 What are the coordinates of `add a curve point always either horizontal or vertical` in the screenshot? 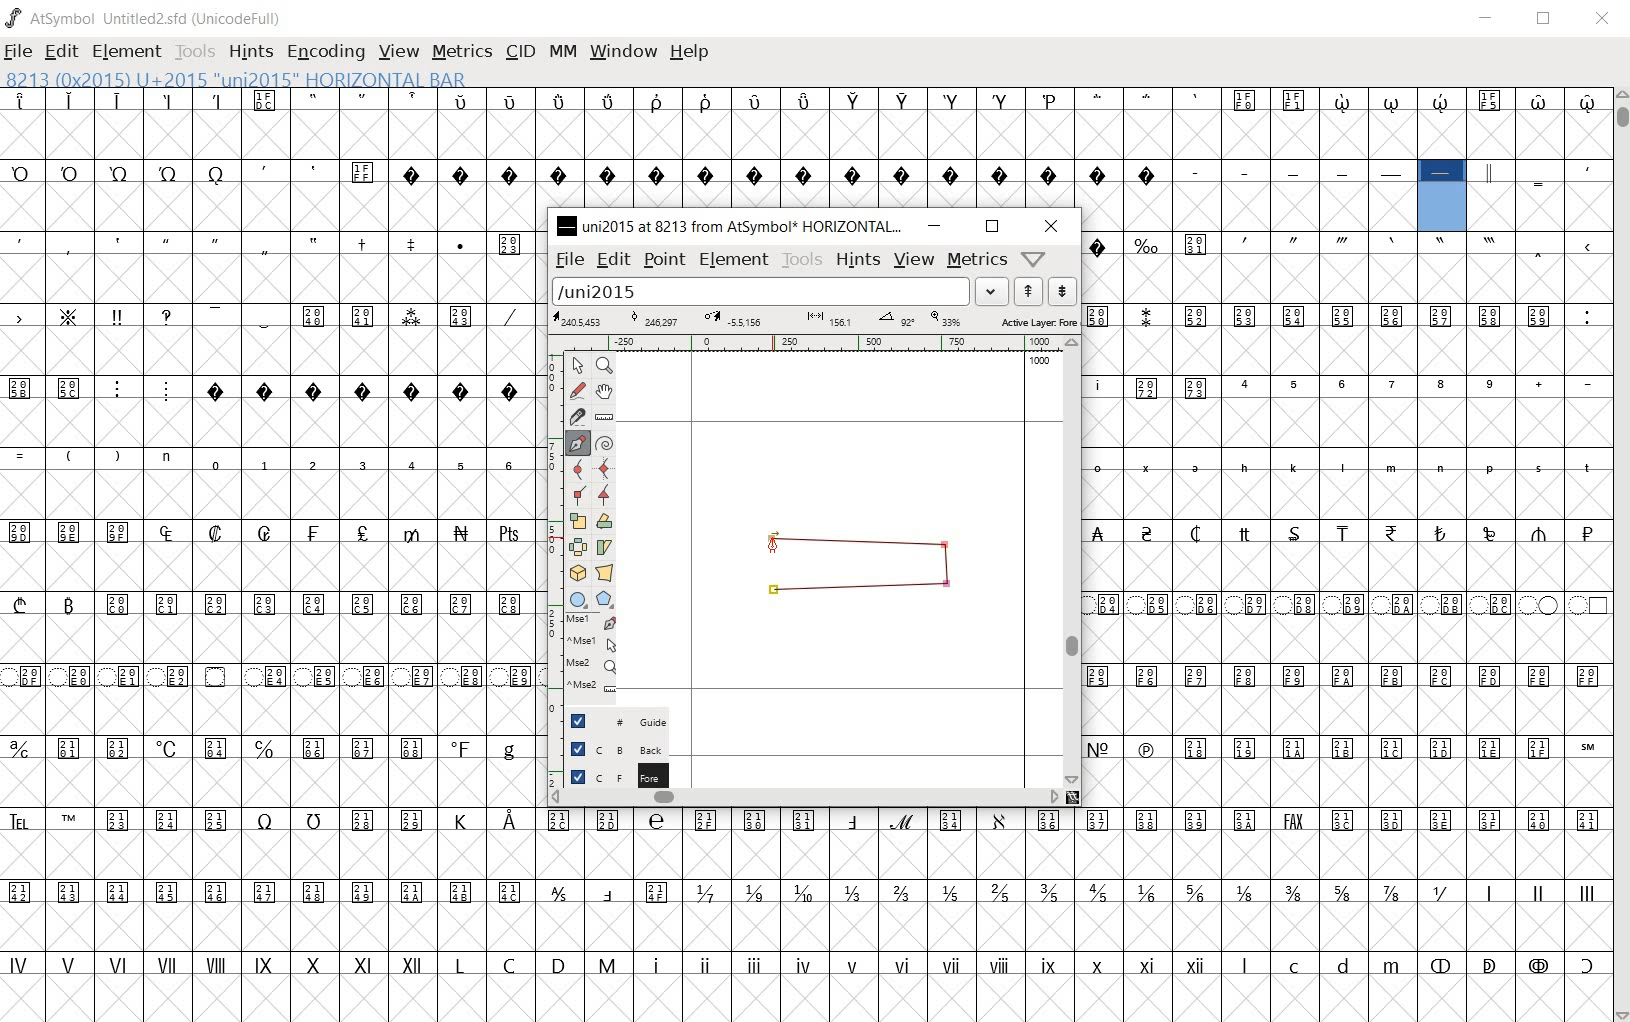 It's located at (603, 469).